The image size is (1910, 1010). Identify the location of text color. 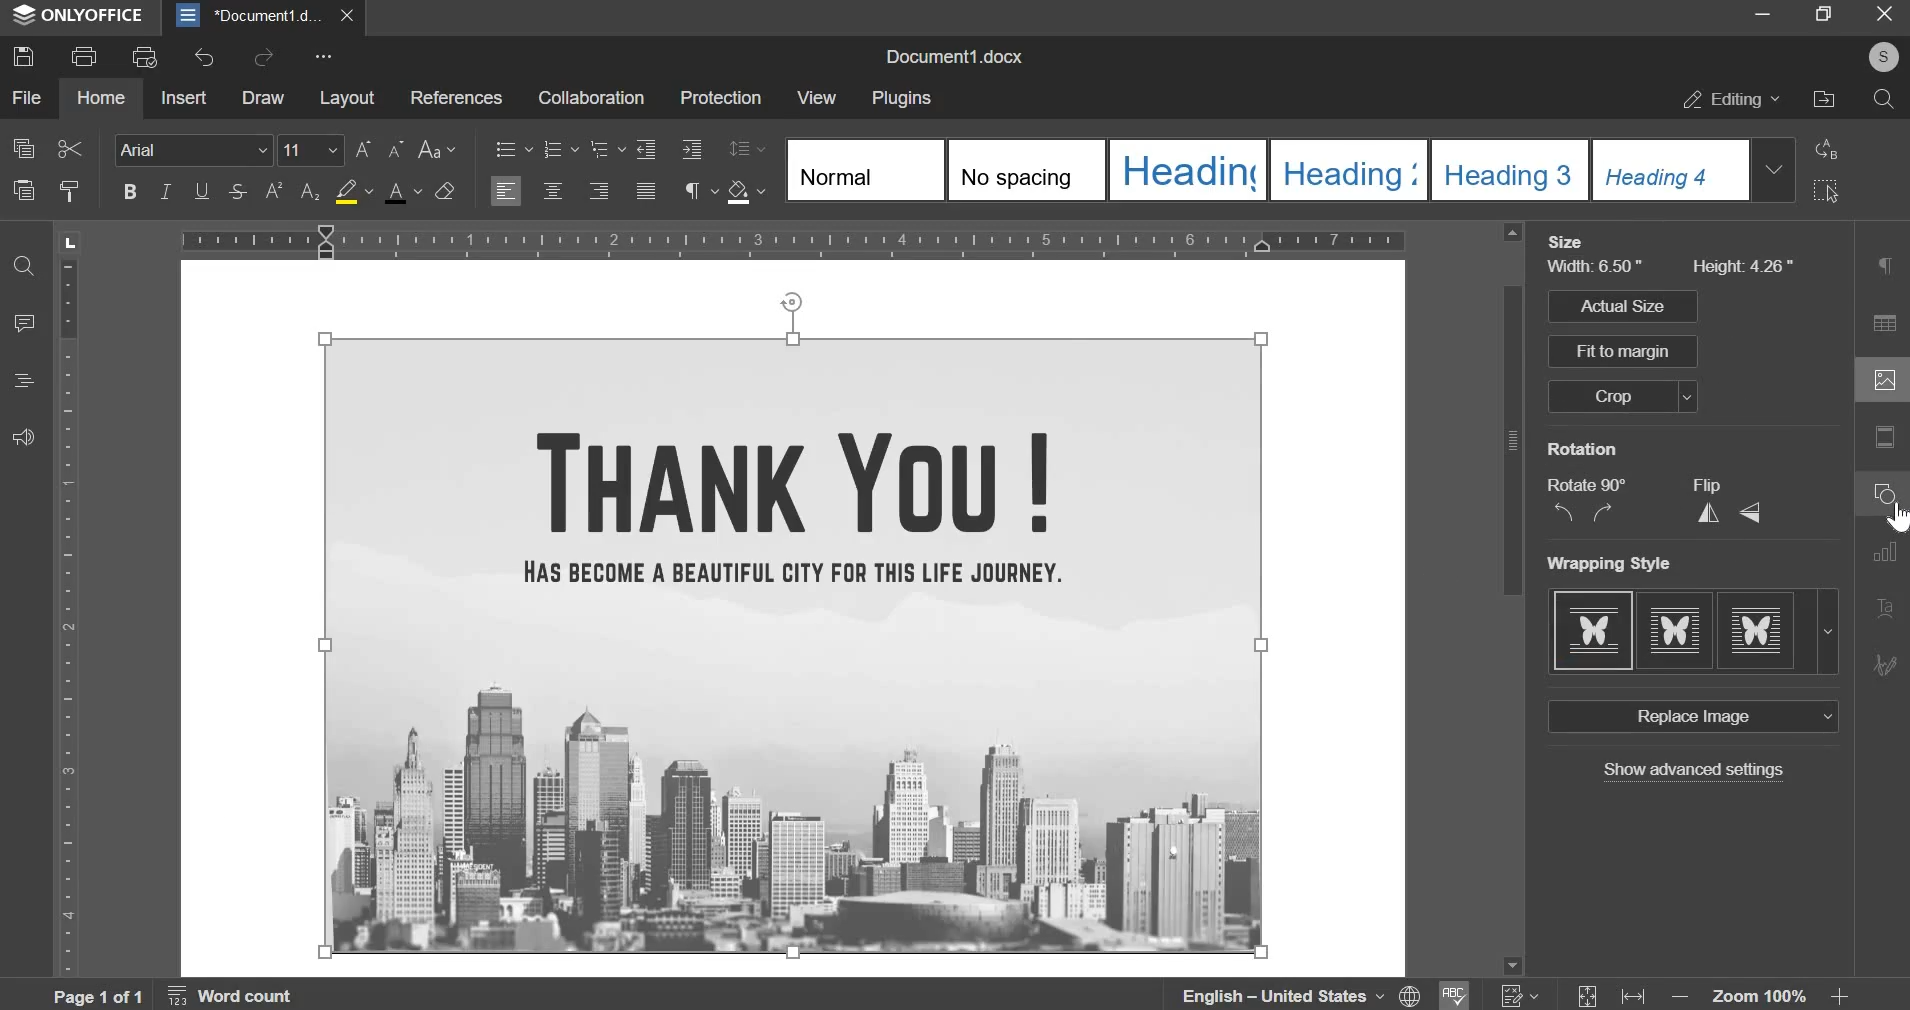
(402, 191).